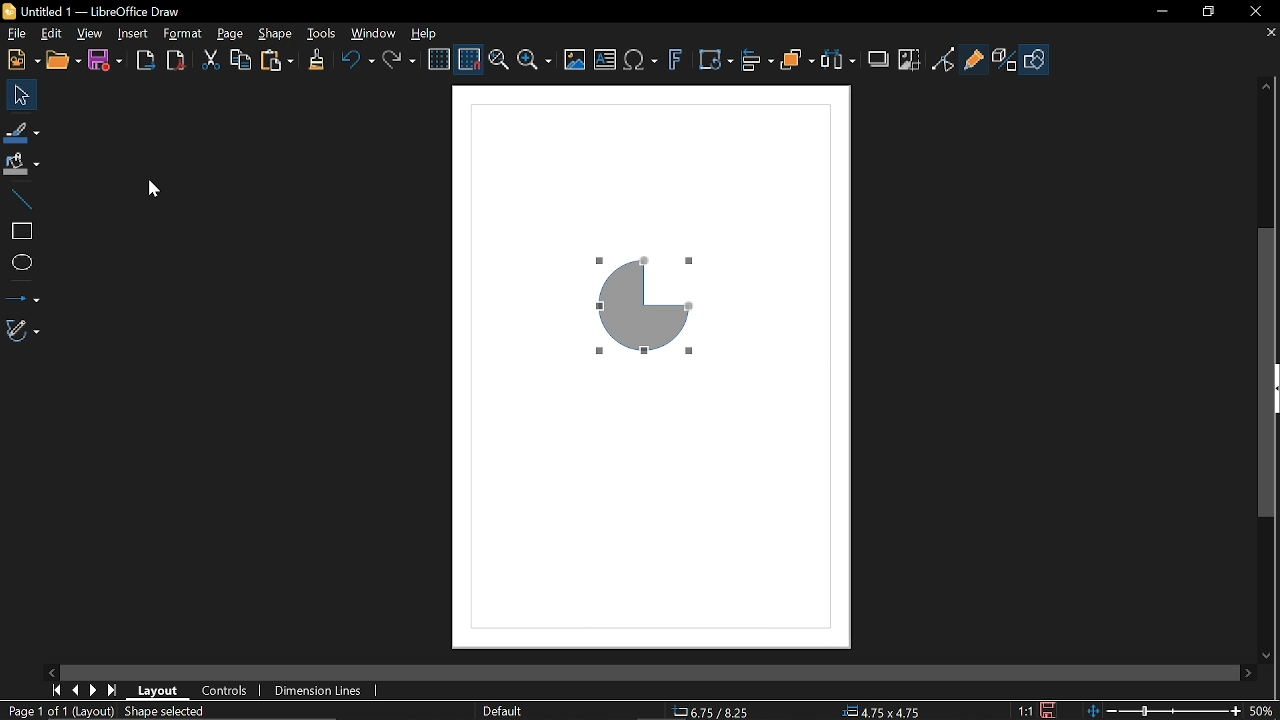 Image resolution: width=1280 pixels, height=720 pixels. Describe the element at coordinates (715, 62) in the screenshot. I see `Transformation` at that location.